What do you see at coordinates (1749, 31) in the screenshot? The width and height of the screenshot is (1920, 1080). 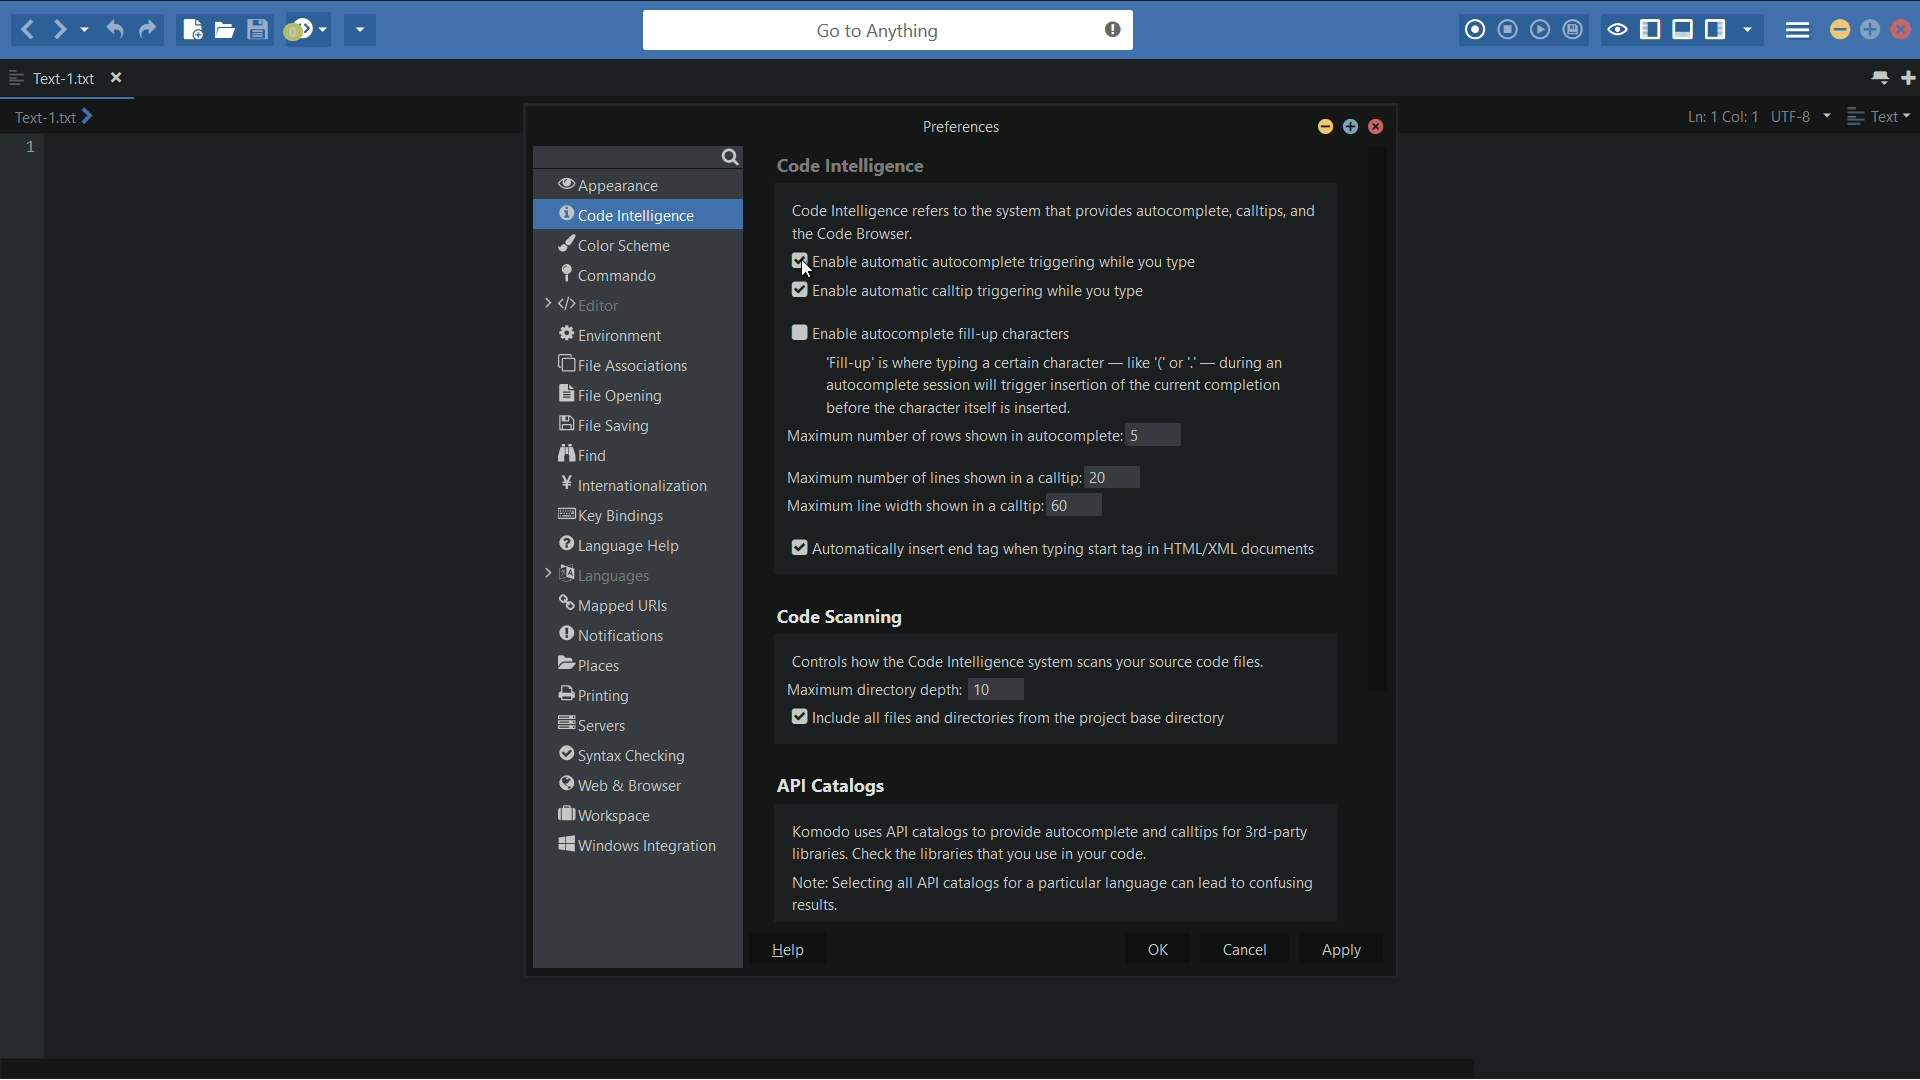 I see `show specific sidebar/tabs` at bounding box center [1749, 31].